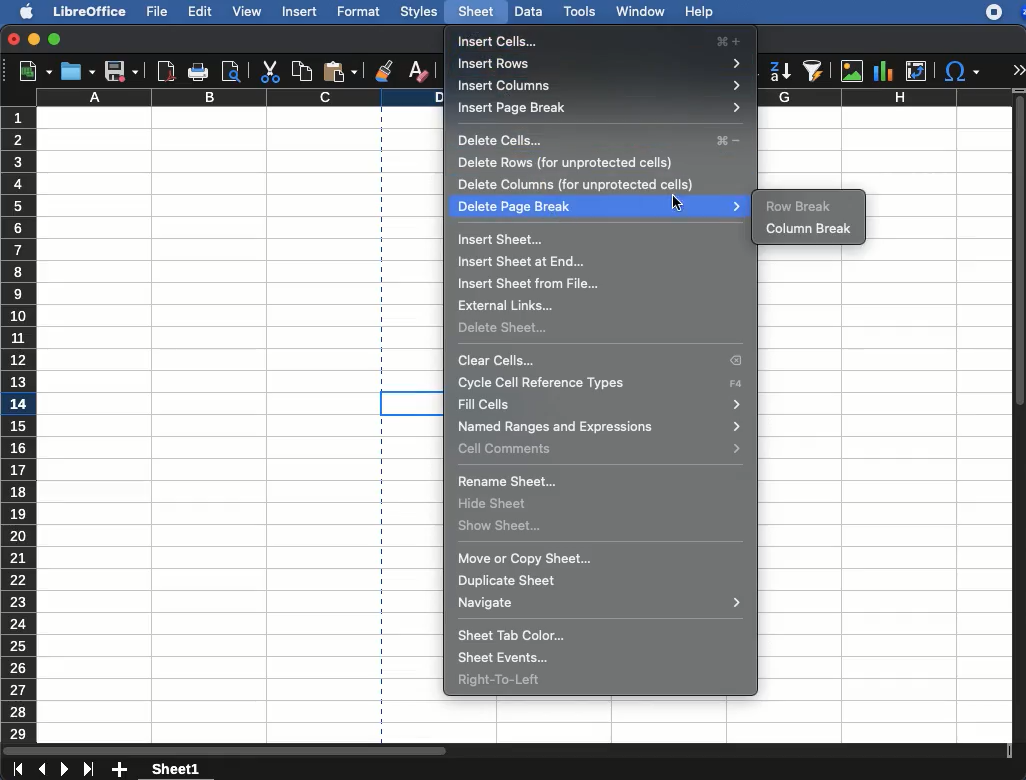 The height and width of the screenshot is (780, 1026). What do you see at coordinates (358, 10) in the screenshot?
I see `format` at bounding box center [358, 10].